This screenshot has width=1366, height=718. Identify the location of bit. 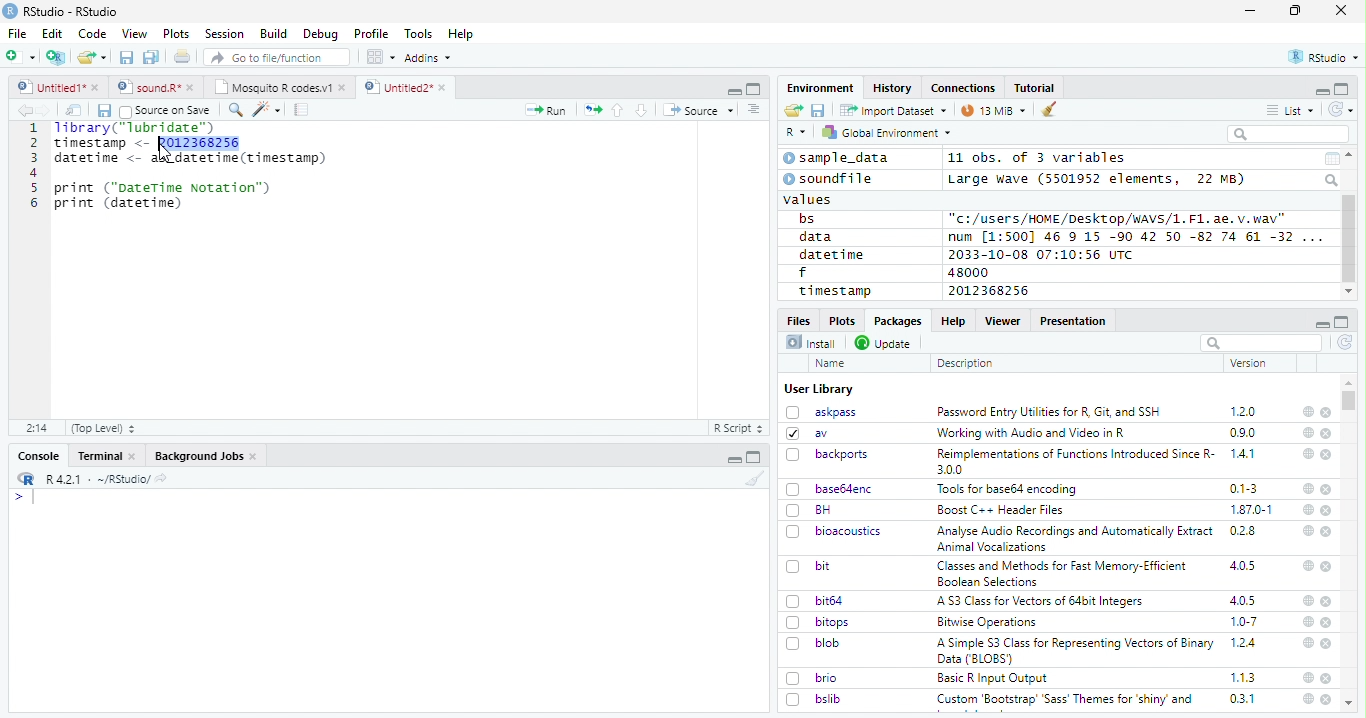
(809, 567).